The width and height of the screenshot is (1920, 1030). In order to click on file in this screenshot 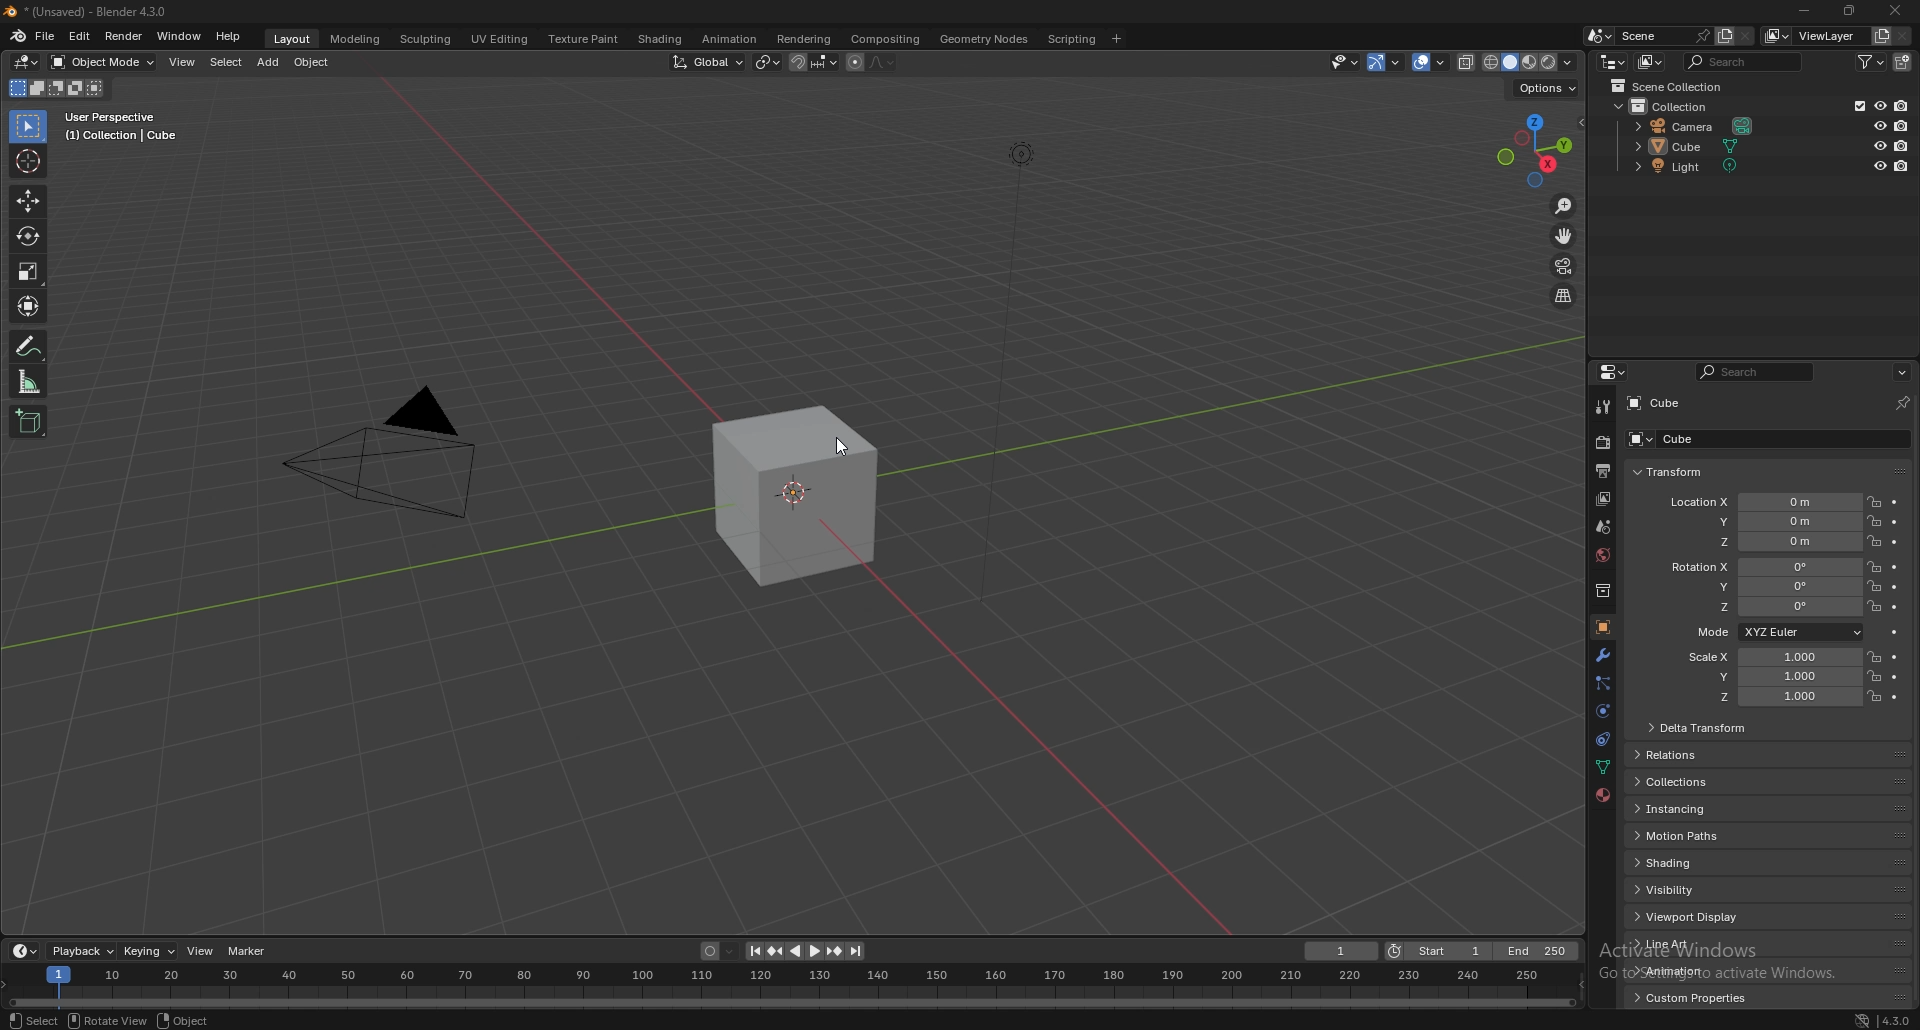, I will do `click(46, 36)`.